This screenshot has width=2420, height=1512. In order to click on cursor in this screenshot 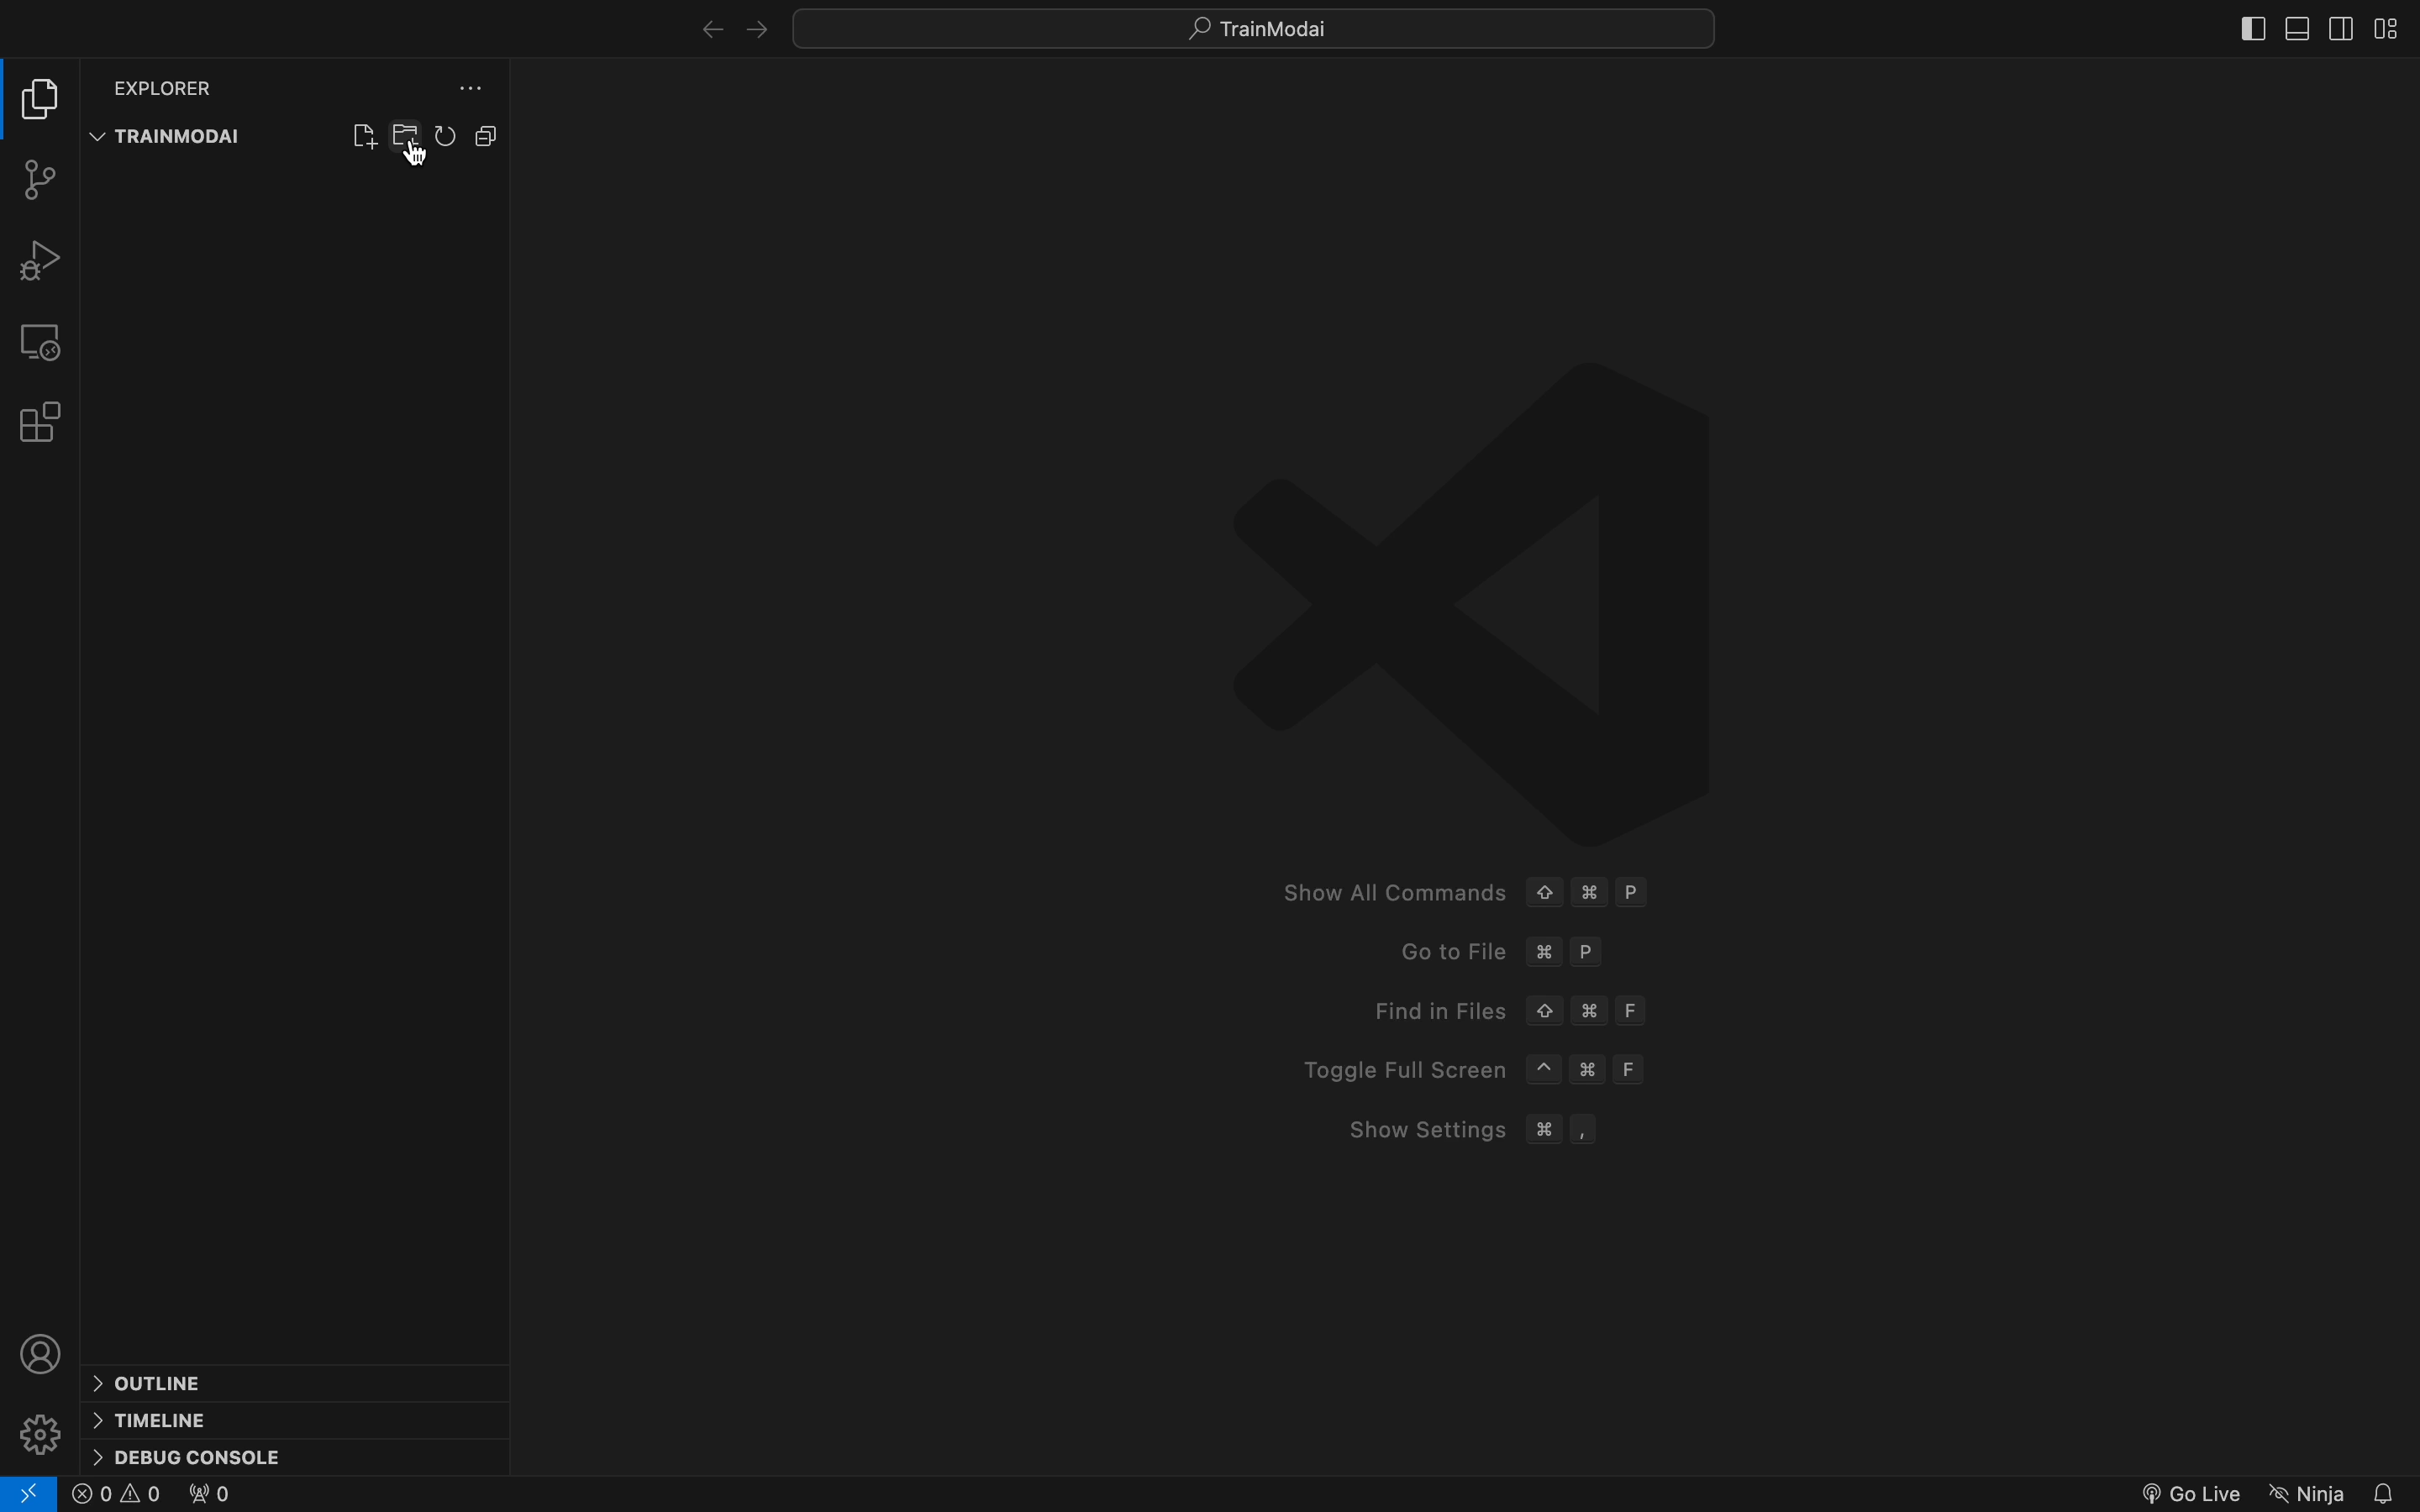, I will do `click(415, 152)`.